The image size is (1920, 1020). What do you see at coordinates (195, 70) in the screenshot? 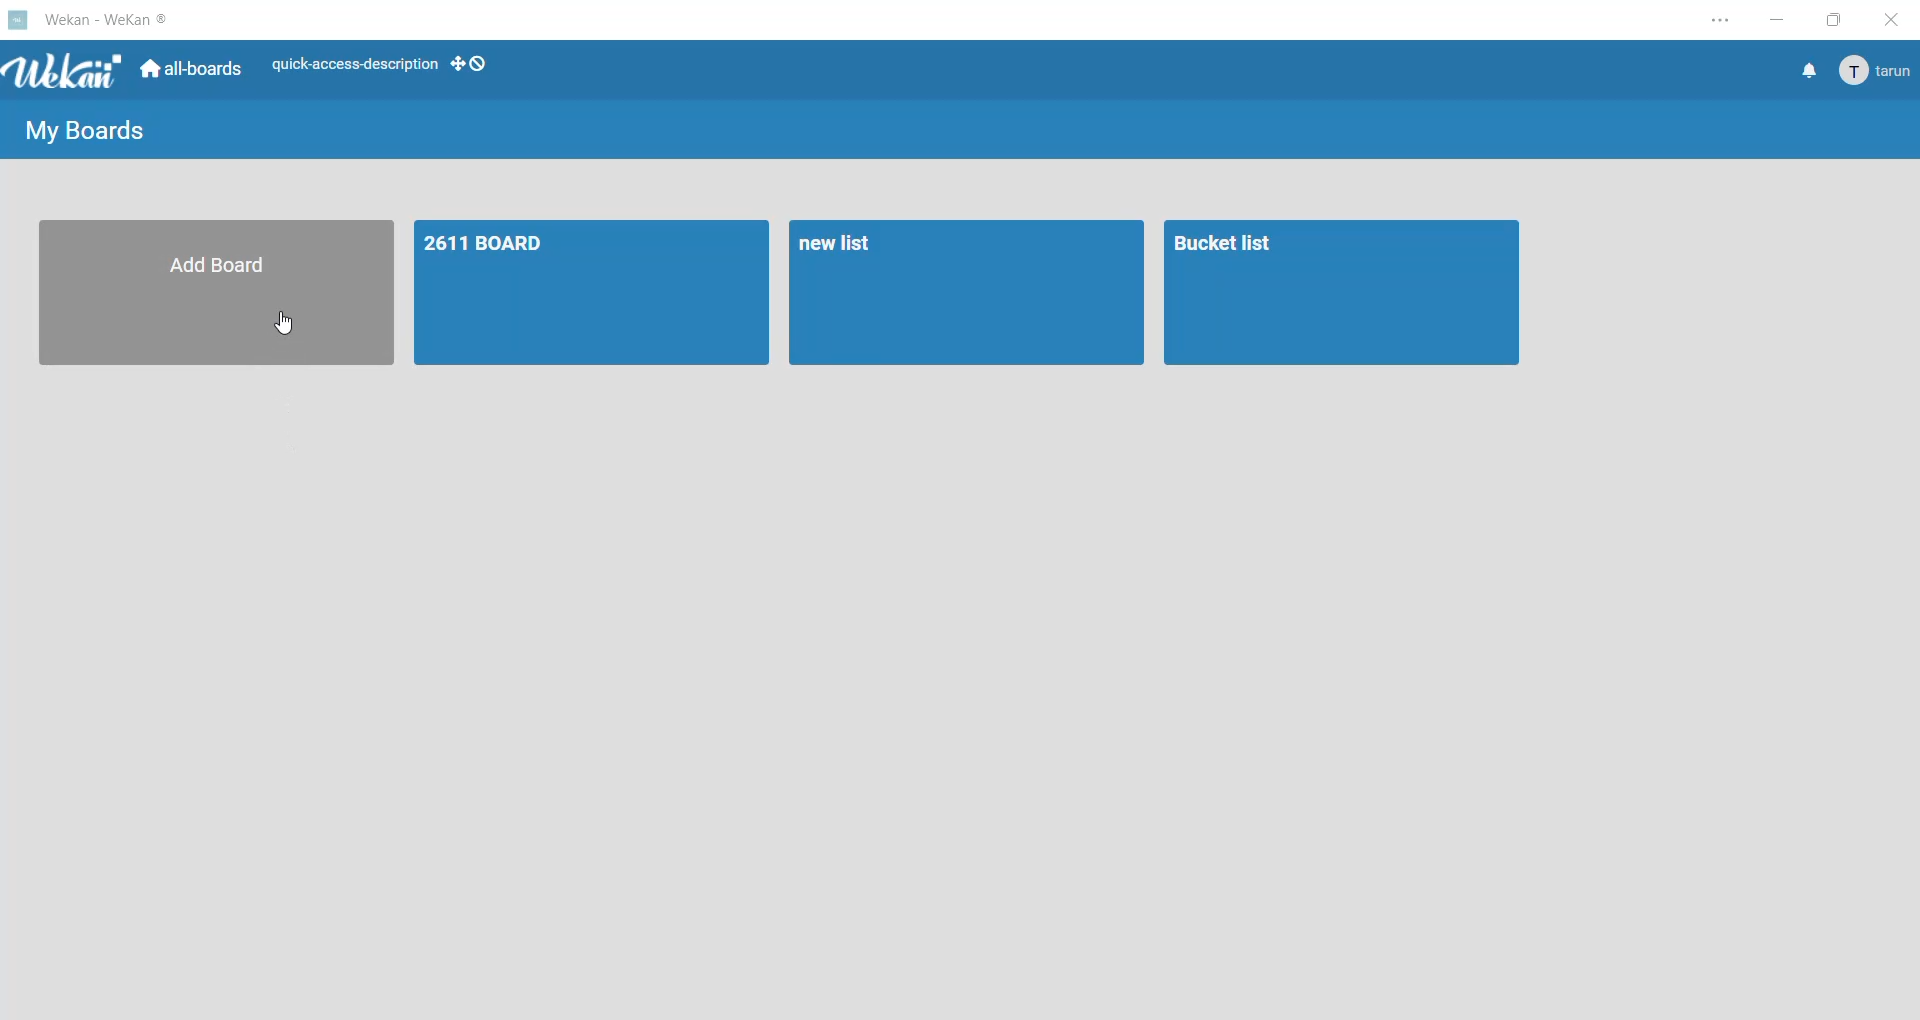
I see `all boards` at bounding box center [195, 70].